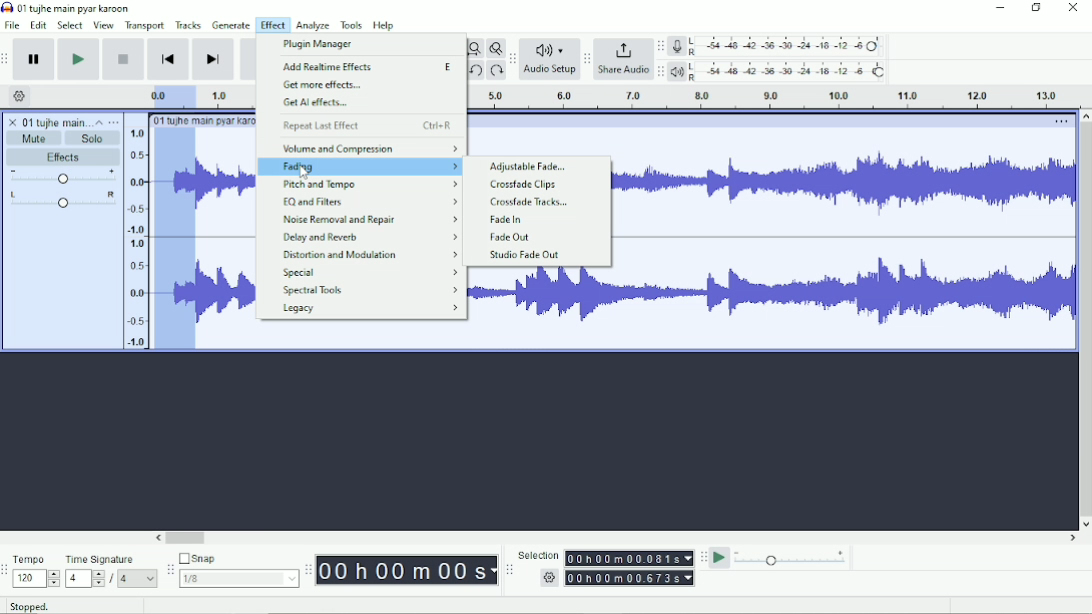 This screenshot has height=614, width=1092. Describe the element at coordinates (63, 178) in the screenshot. I see `Volume` at that location.